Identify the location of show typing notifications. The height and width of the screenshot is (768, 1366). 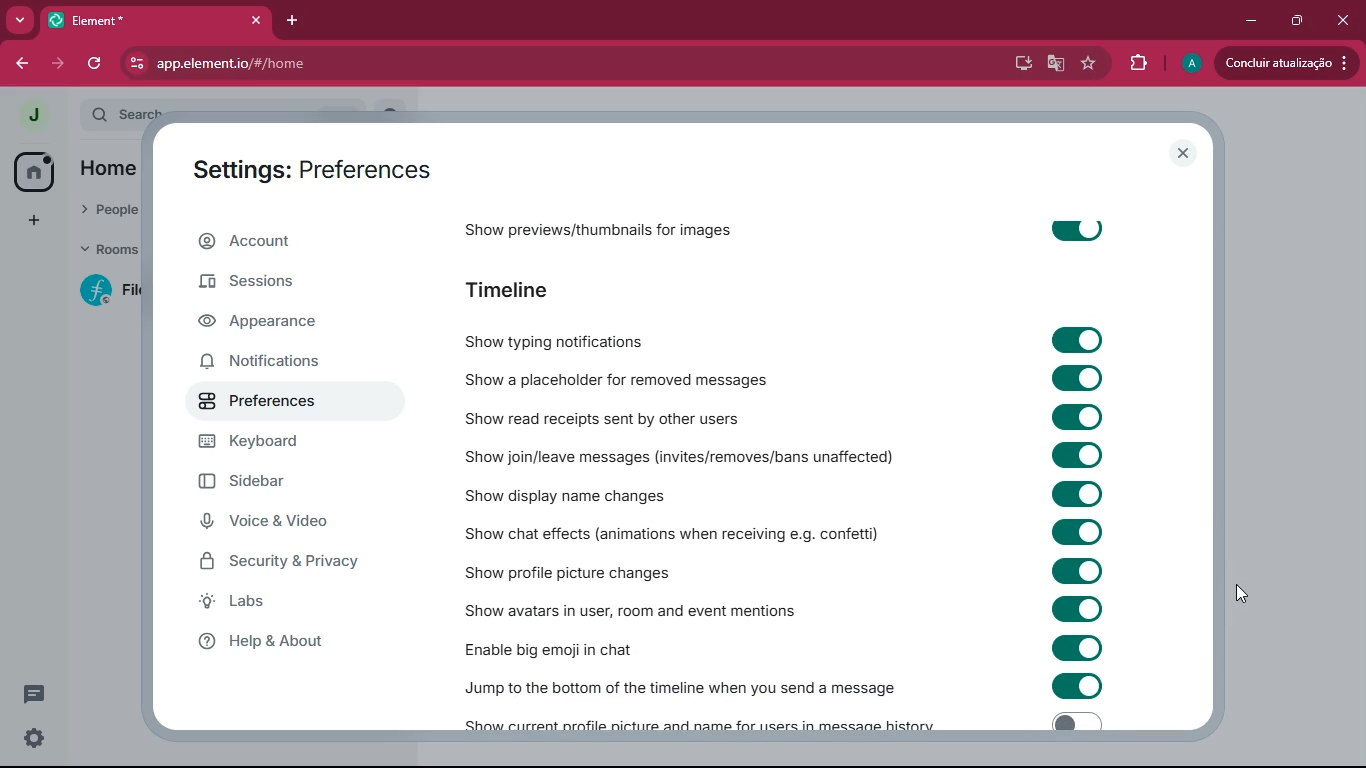
(563, 340).